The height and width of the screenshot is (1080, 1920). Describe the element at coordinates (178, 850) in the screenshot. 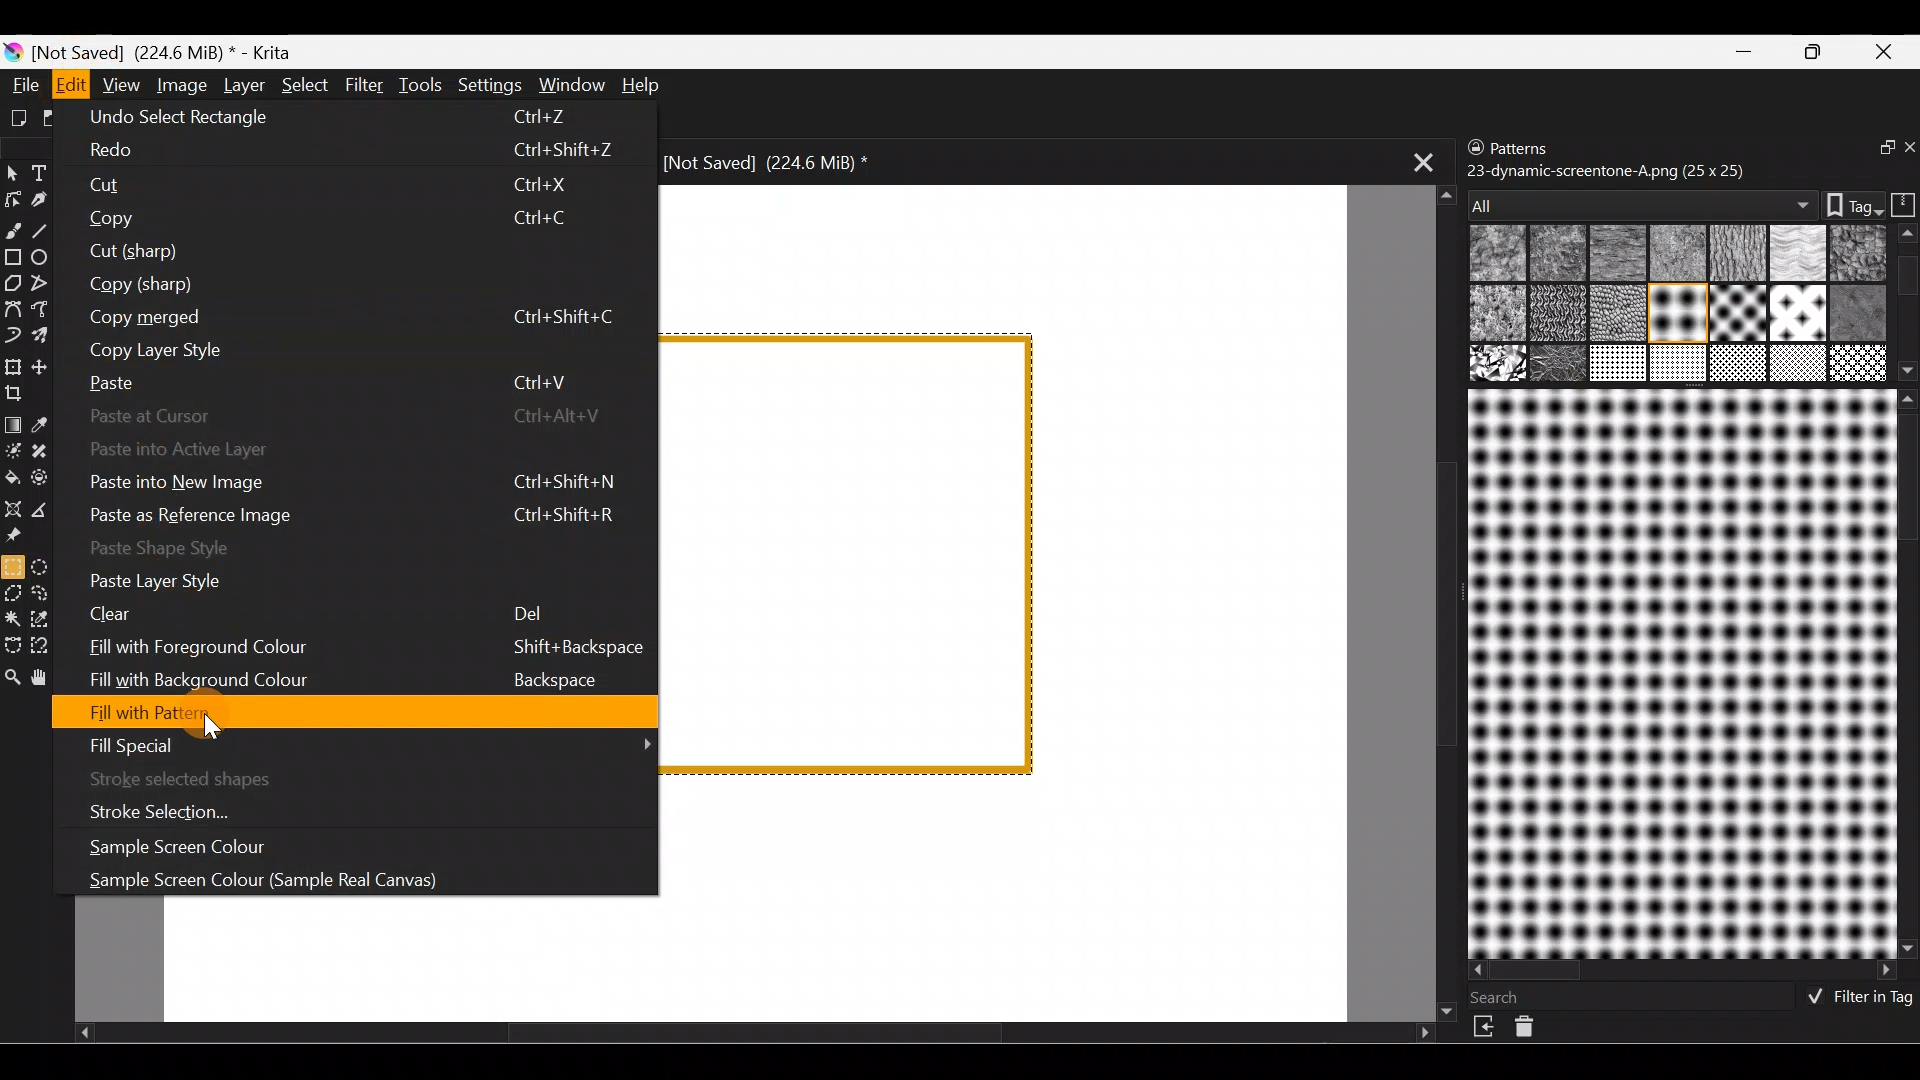

I see `Sample screen colour` at that location.